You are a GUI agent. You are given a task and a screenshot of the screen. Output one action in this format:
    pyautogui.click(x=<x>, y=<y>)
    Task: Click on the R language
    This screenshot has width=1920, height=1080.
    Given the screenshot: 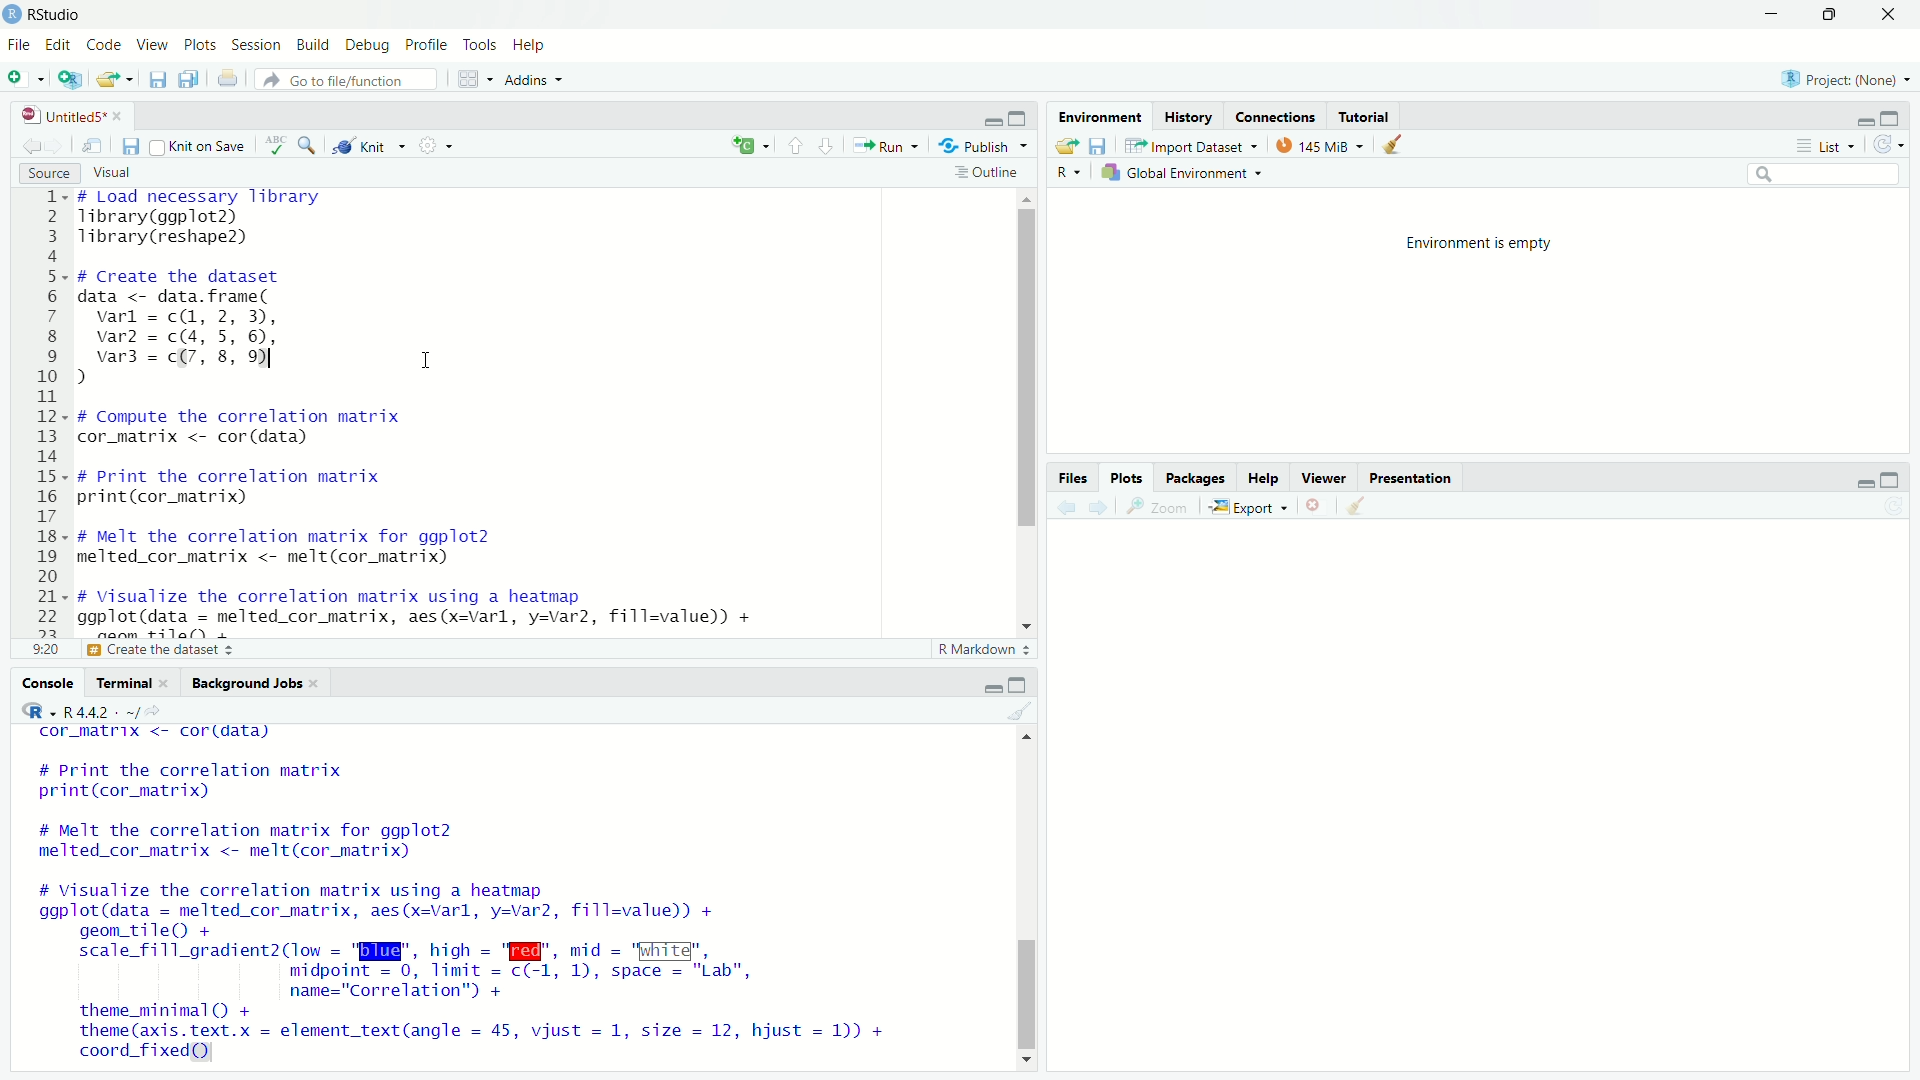 What is the action you would take?
    pyautogui.click(x=34, y=710)
    